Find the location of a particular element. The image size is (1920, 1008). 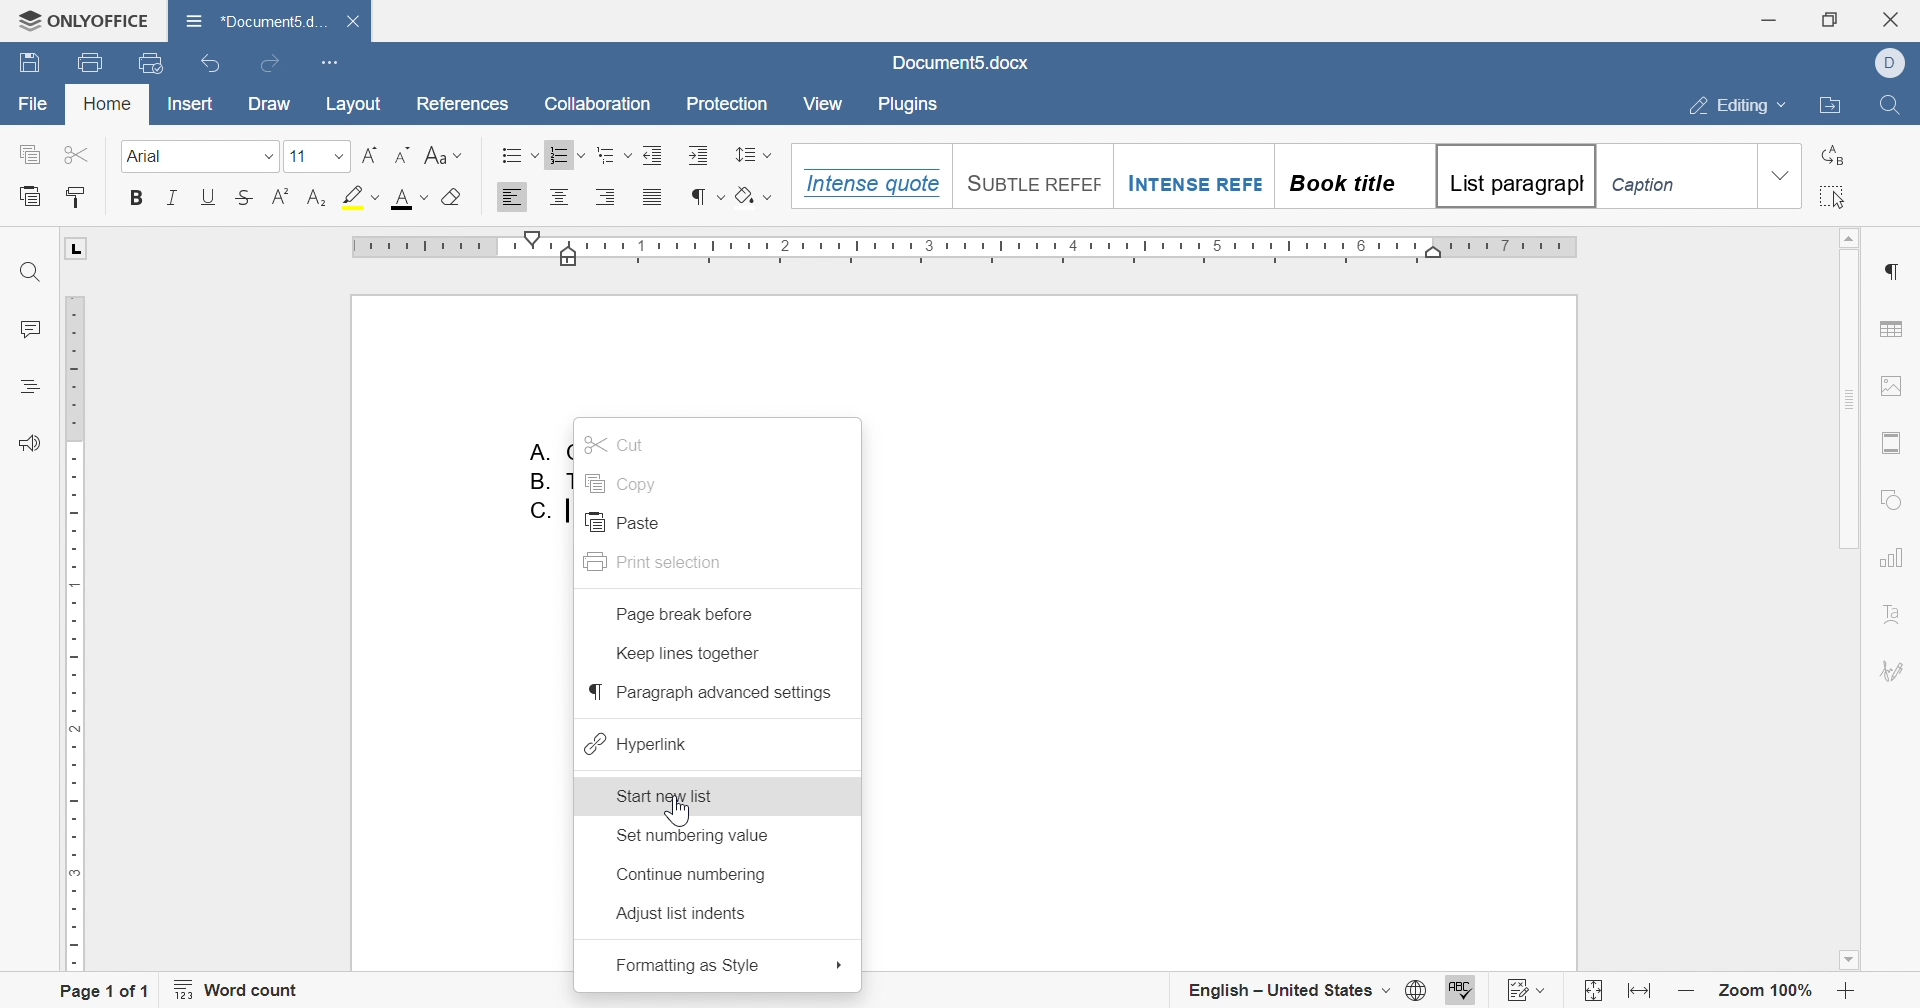

View is located at coordinates (825, 104).